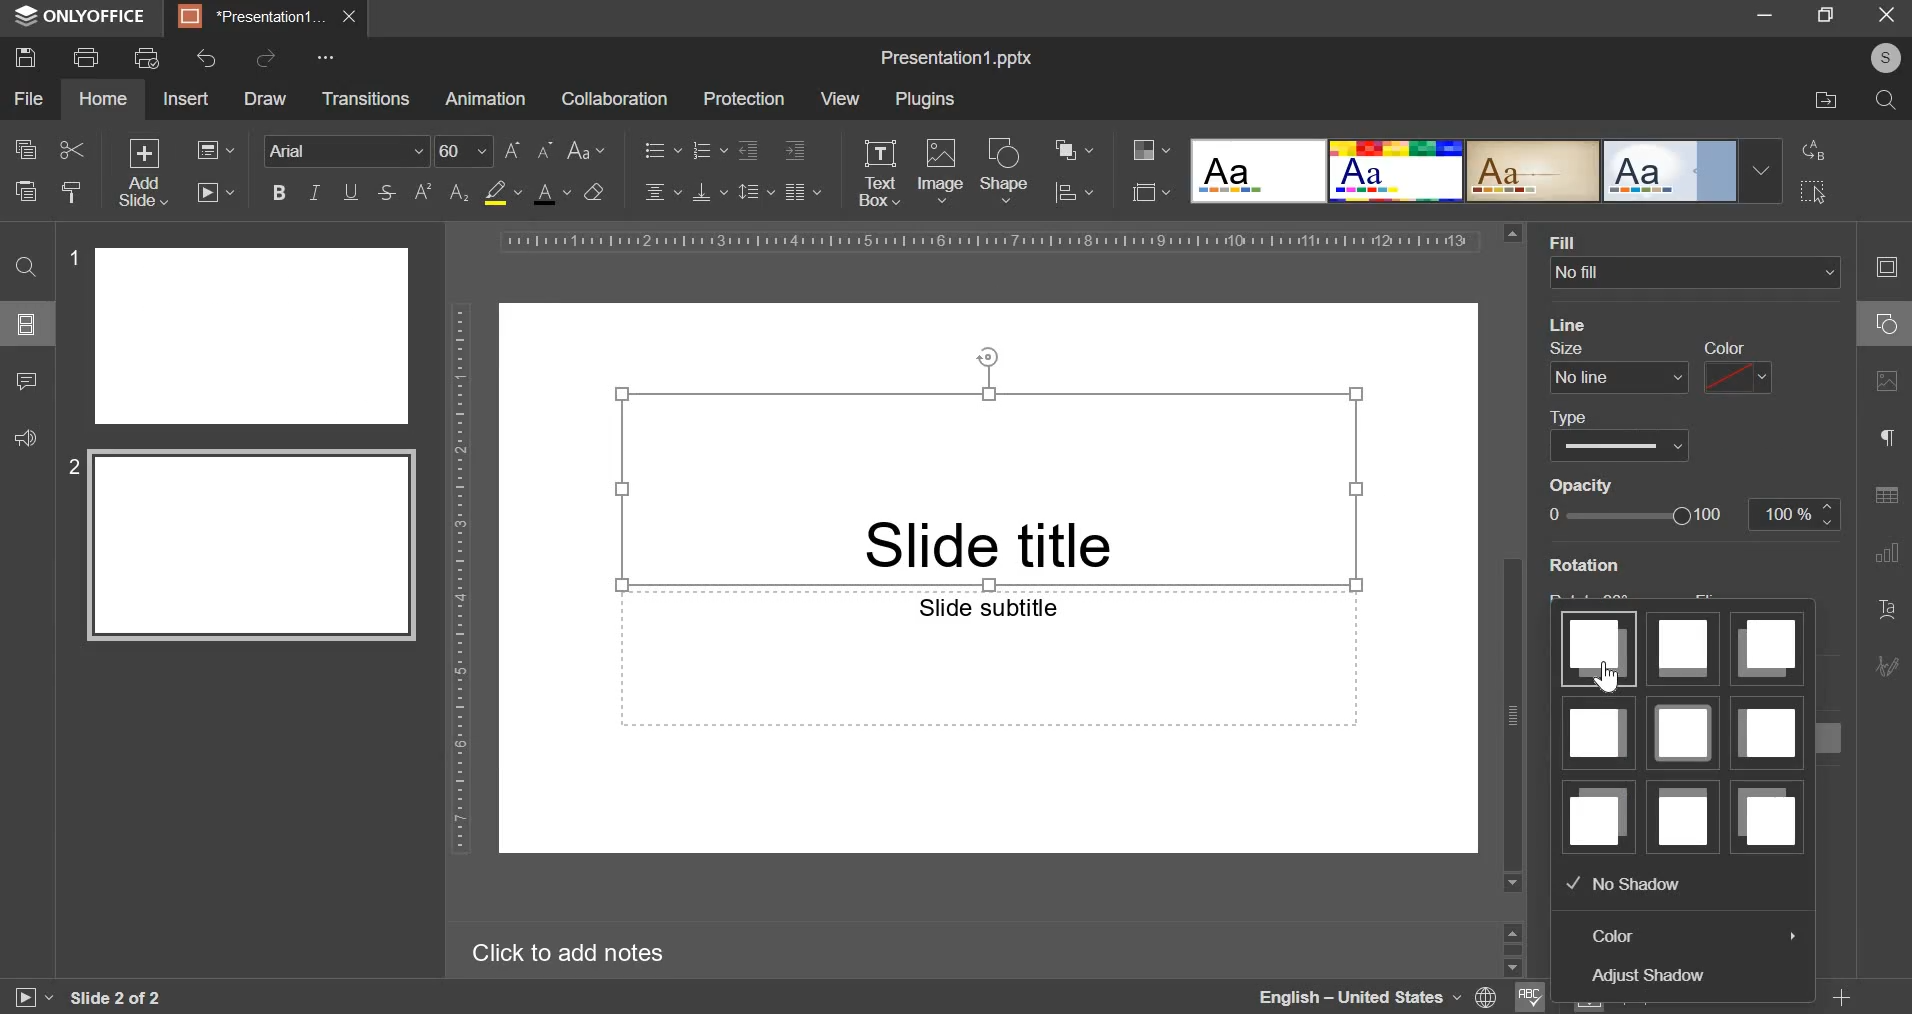  Describe the element at coordinates (214, 191) in the screenshot. I see `slideshow` at that location.